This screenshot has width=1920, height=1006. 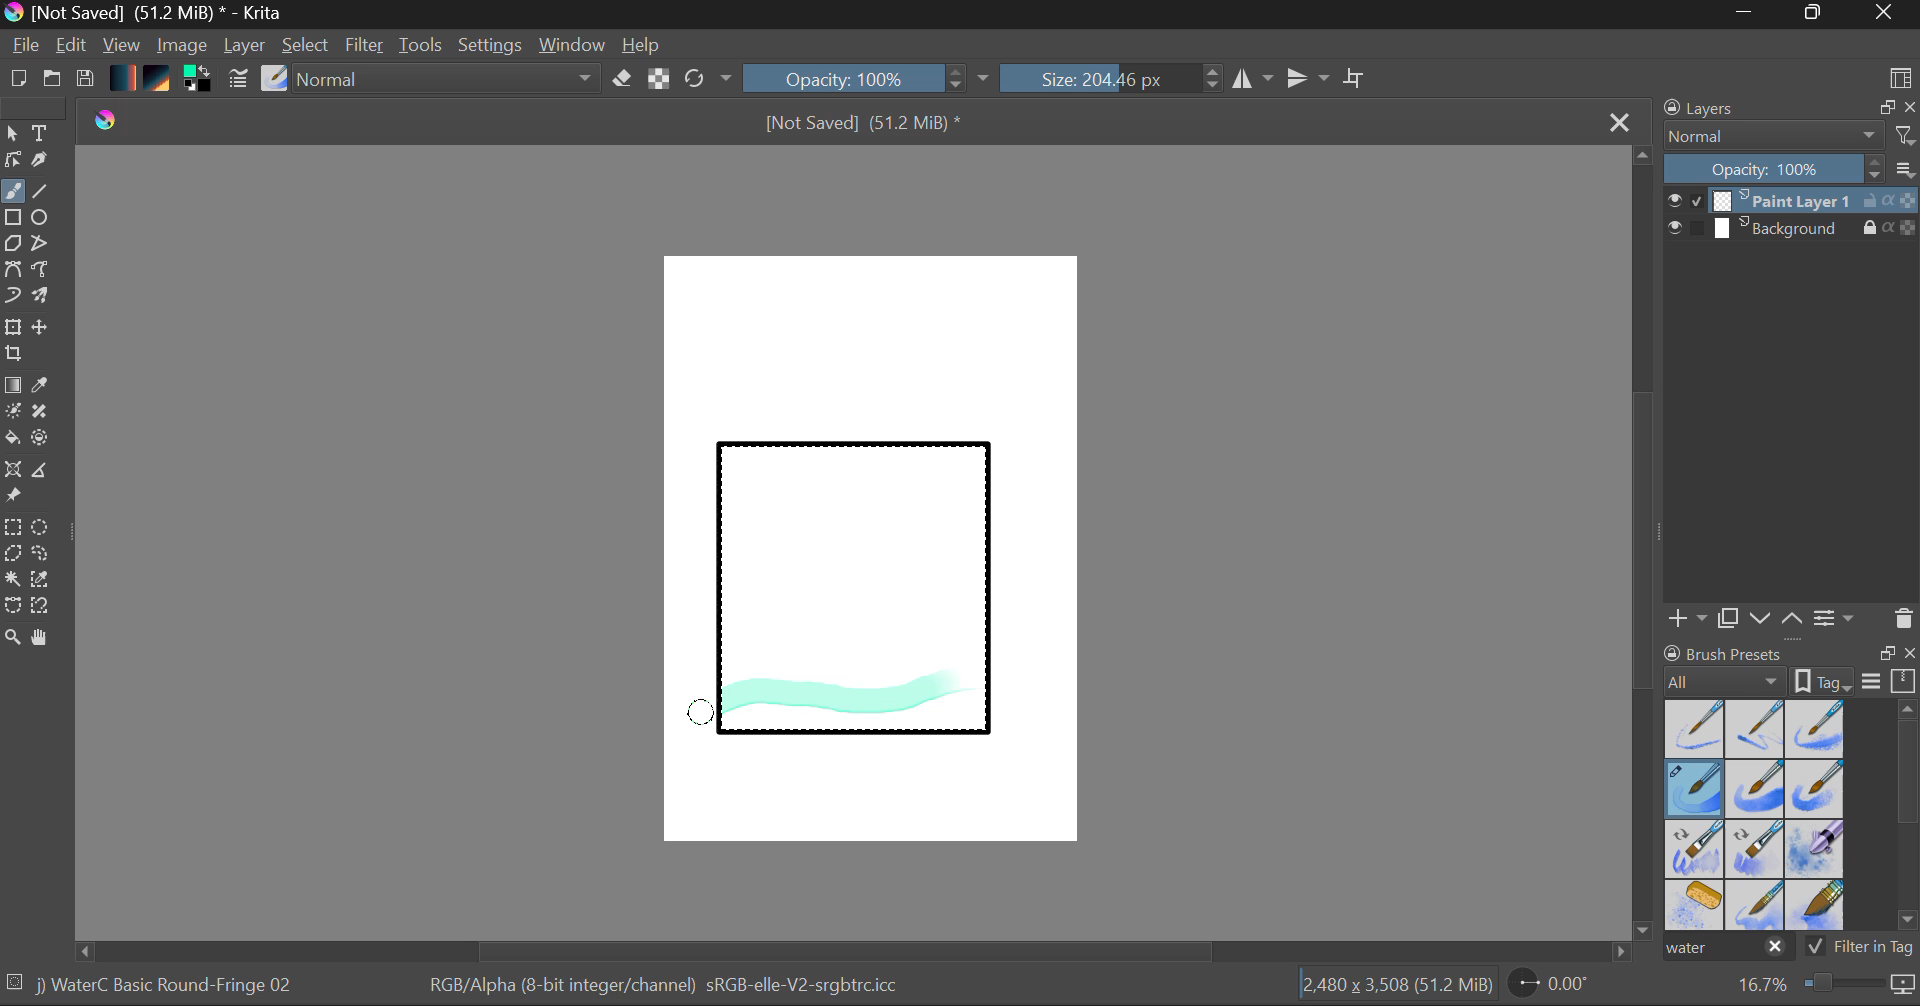 What do you see at coordinates (17, 81) in the screenshot?
I see `New` at bounding box center [17, 81].